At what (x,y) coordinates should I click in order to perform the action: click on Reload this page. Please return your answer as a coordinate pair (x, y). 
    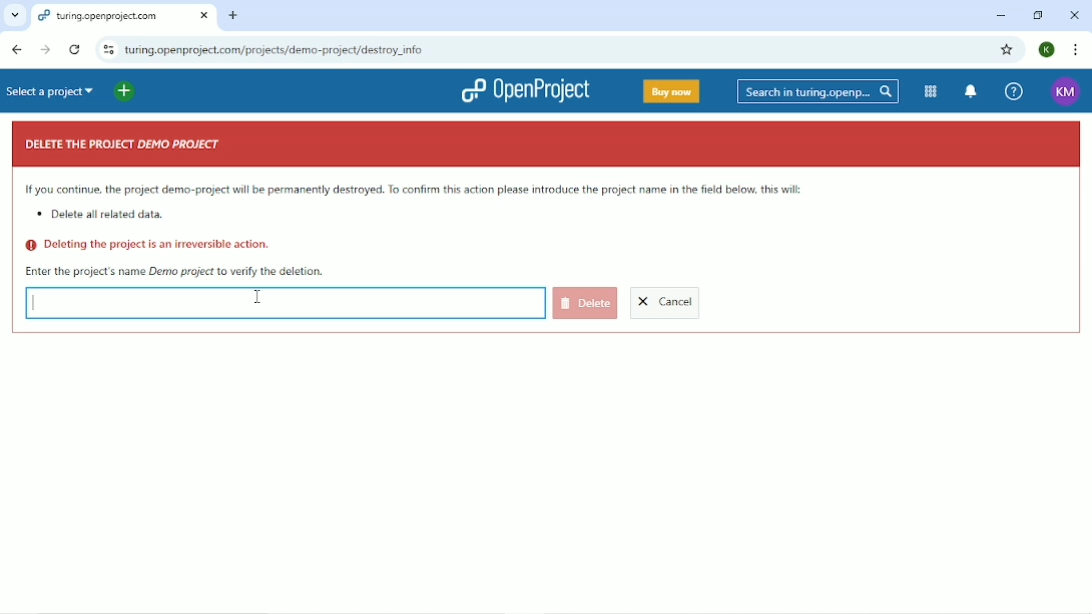
    Looking at the image, I should click on (74, 49).